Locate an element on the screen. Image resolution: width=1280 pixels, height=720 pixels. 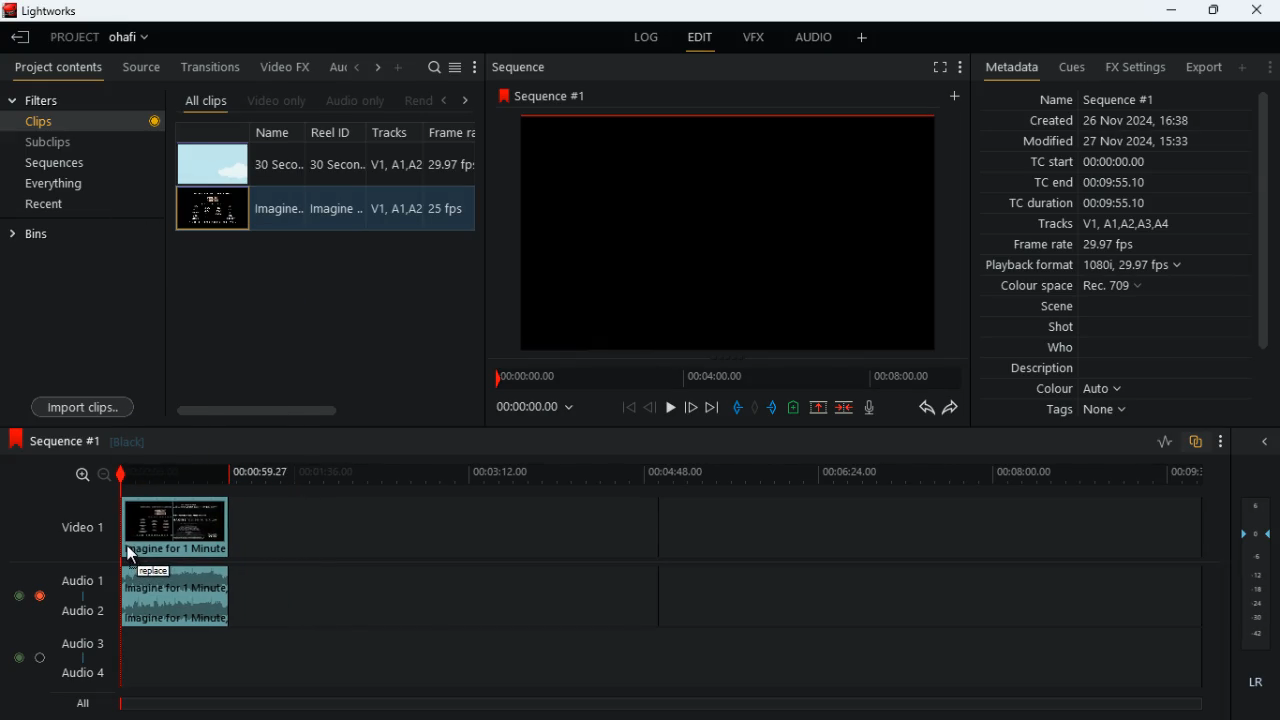
timeline is located at coordinates (667, 477).